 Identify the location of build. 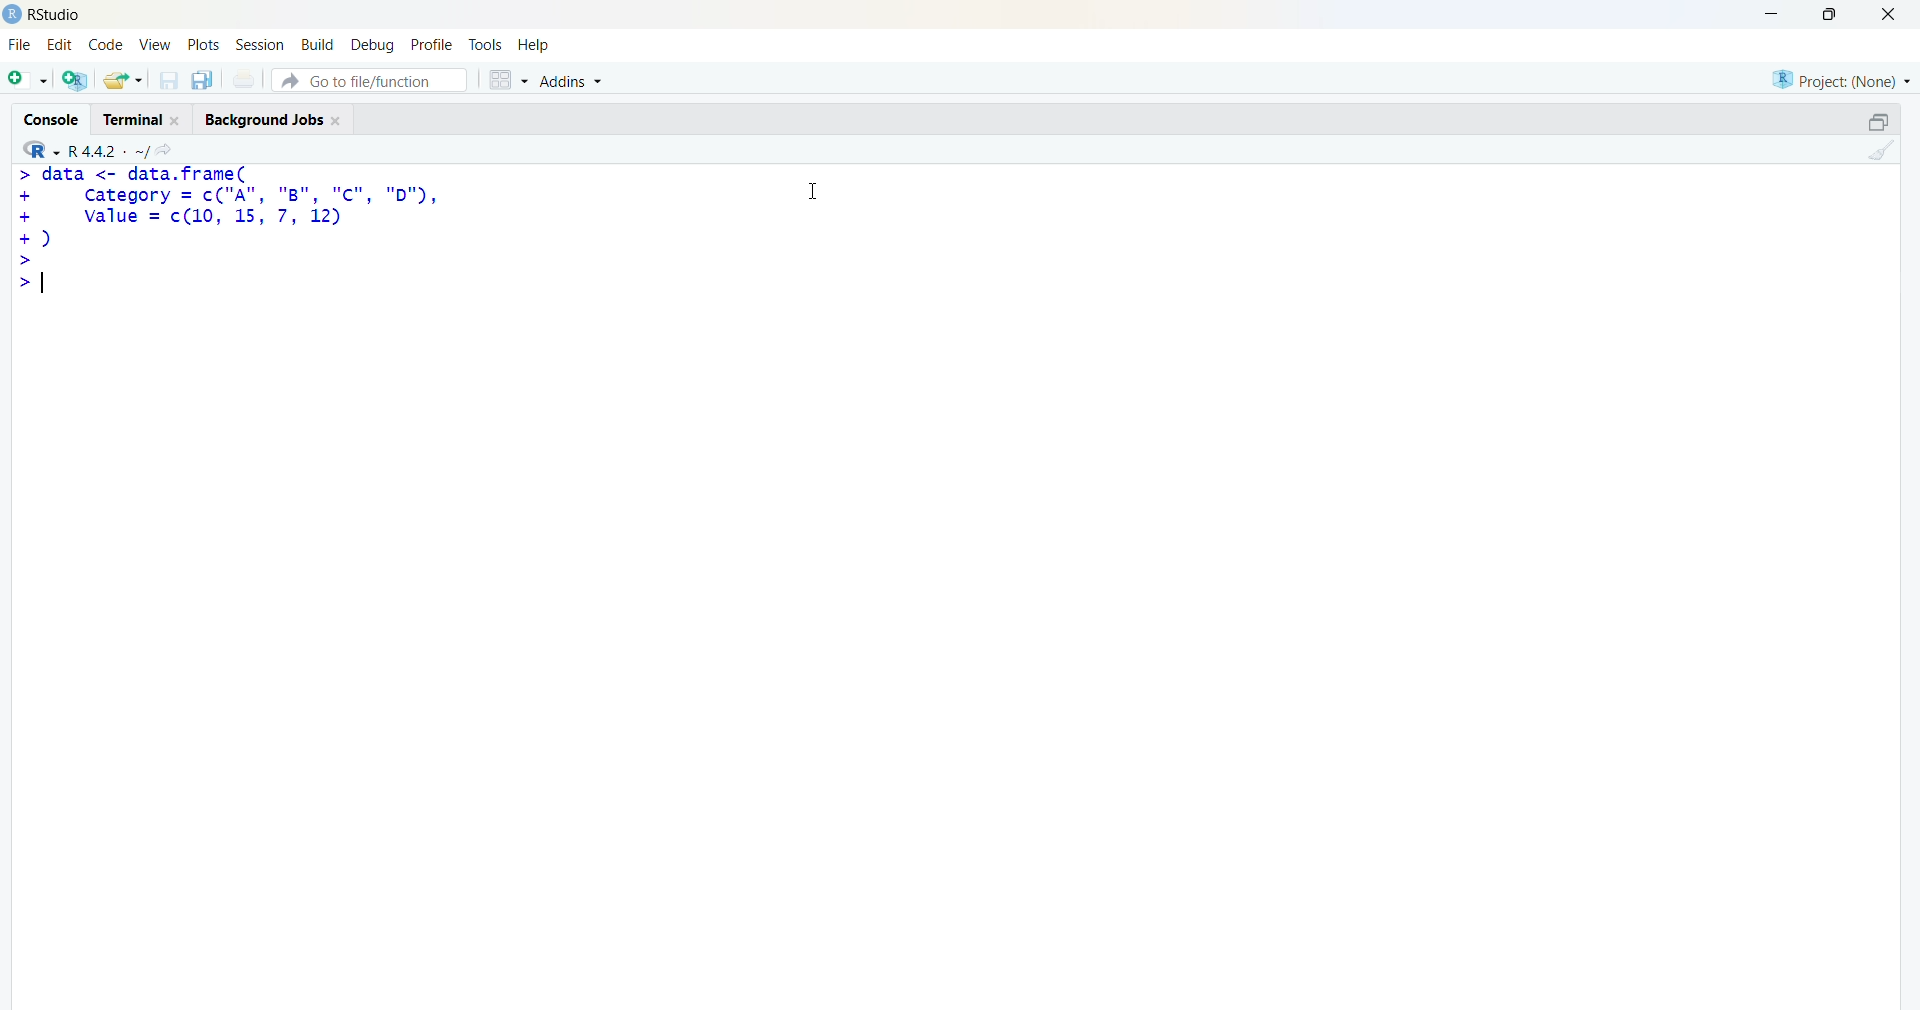
(316, 45).